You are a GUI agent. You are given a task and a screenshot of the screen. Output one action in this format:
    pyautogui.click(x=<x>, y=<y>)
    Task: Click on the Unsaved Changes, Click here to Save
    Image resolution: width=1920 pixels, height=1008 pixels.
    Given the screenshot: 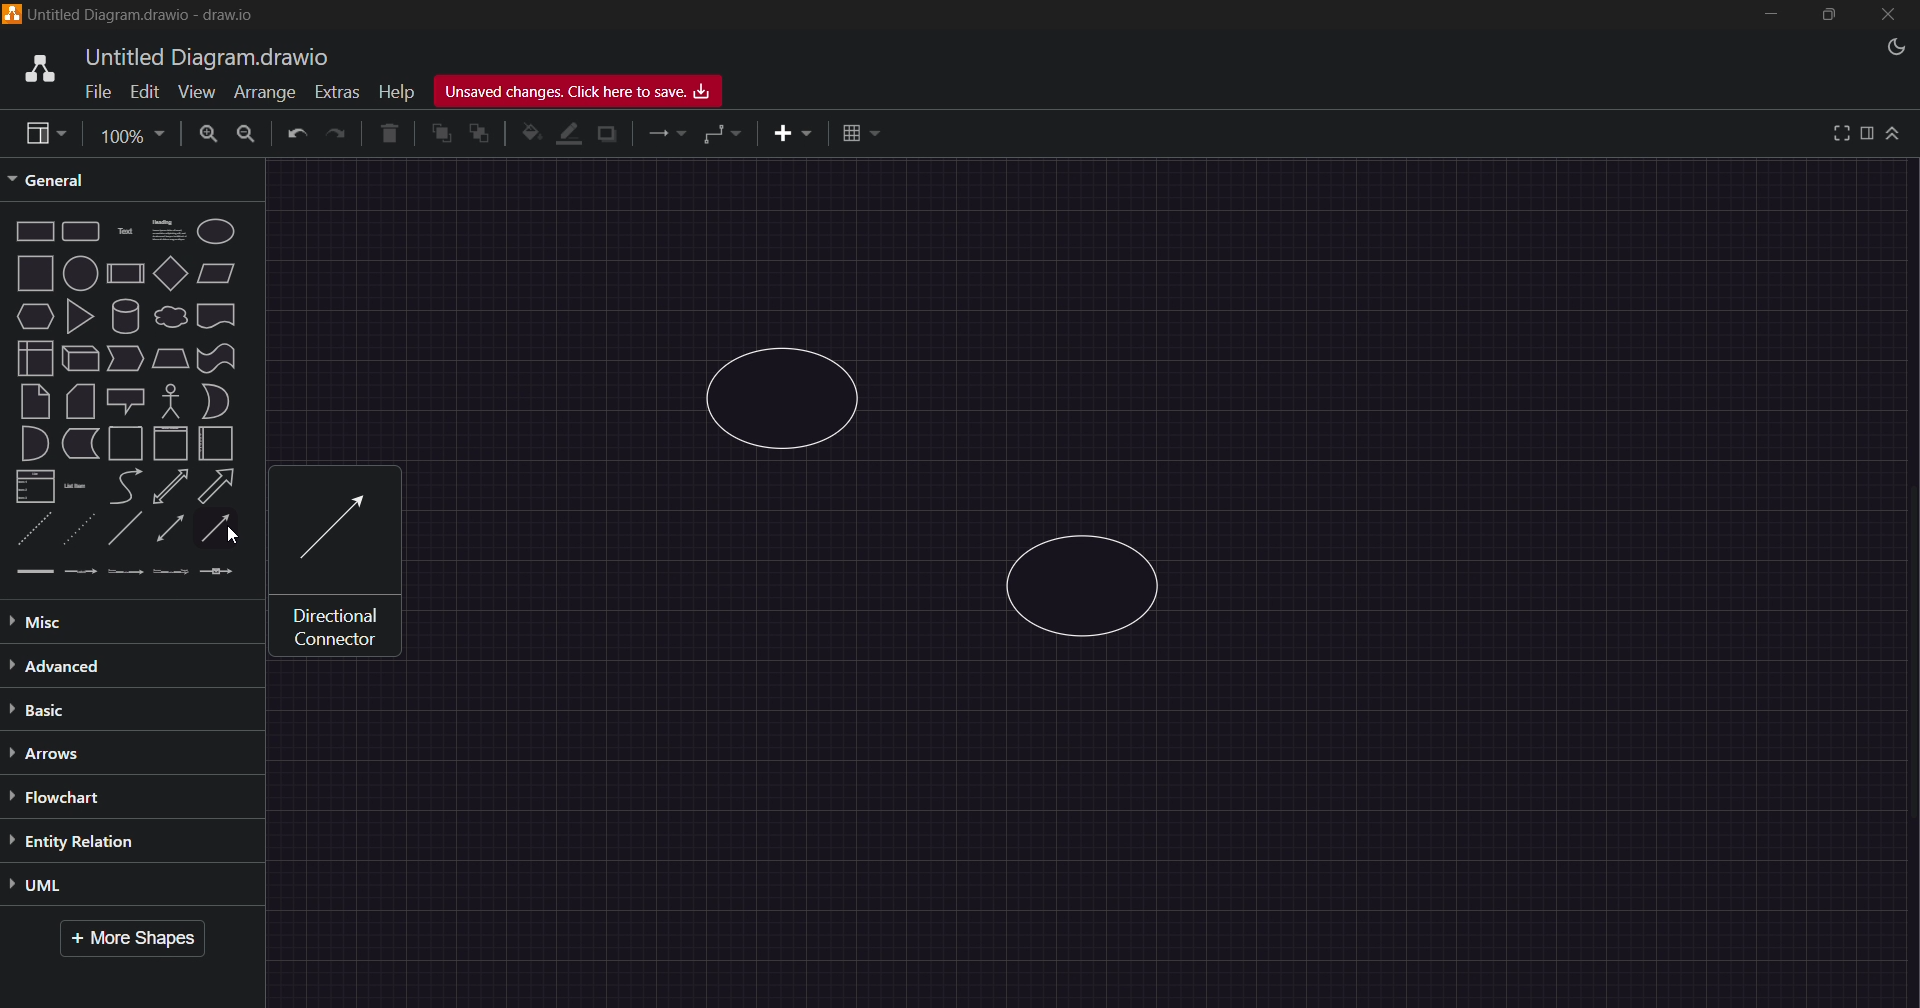 What is the action you would take?
    pyautogui.click(x=587, y=92)
    